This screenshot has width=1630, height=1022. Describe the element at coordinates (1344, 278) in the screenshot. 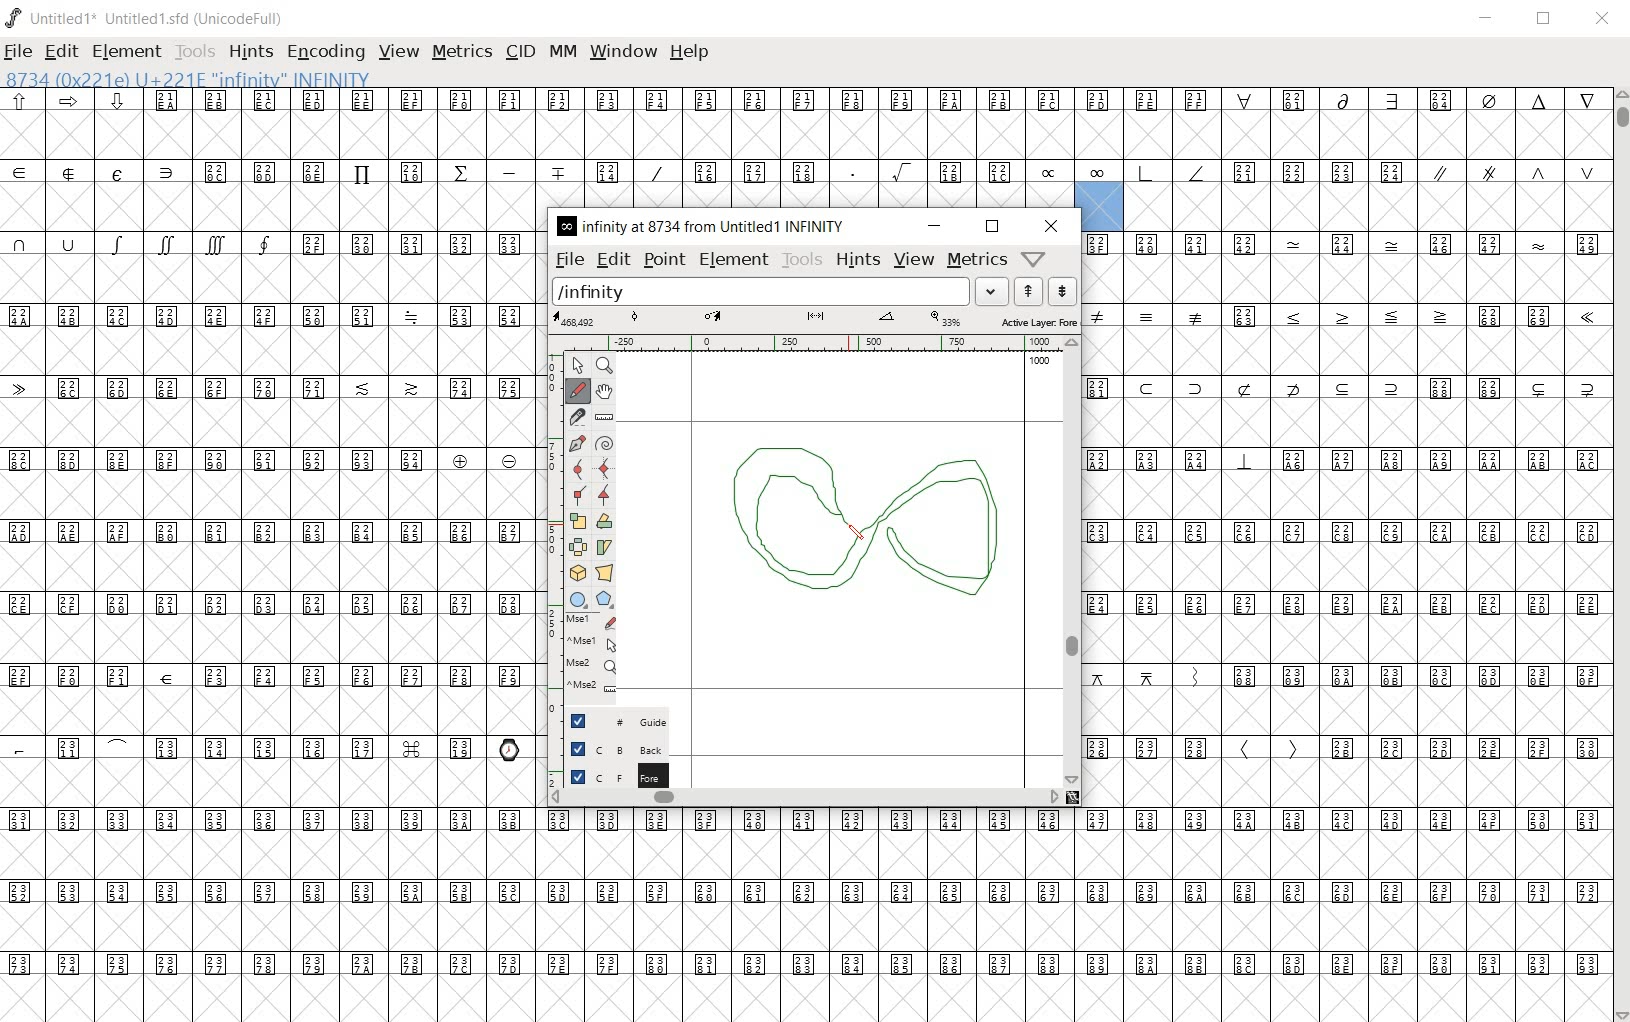

I see `Empty glyph slots` at that location.